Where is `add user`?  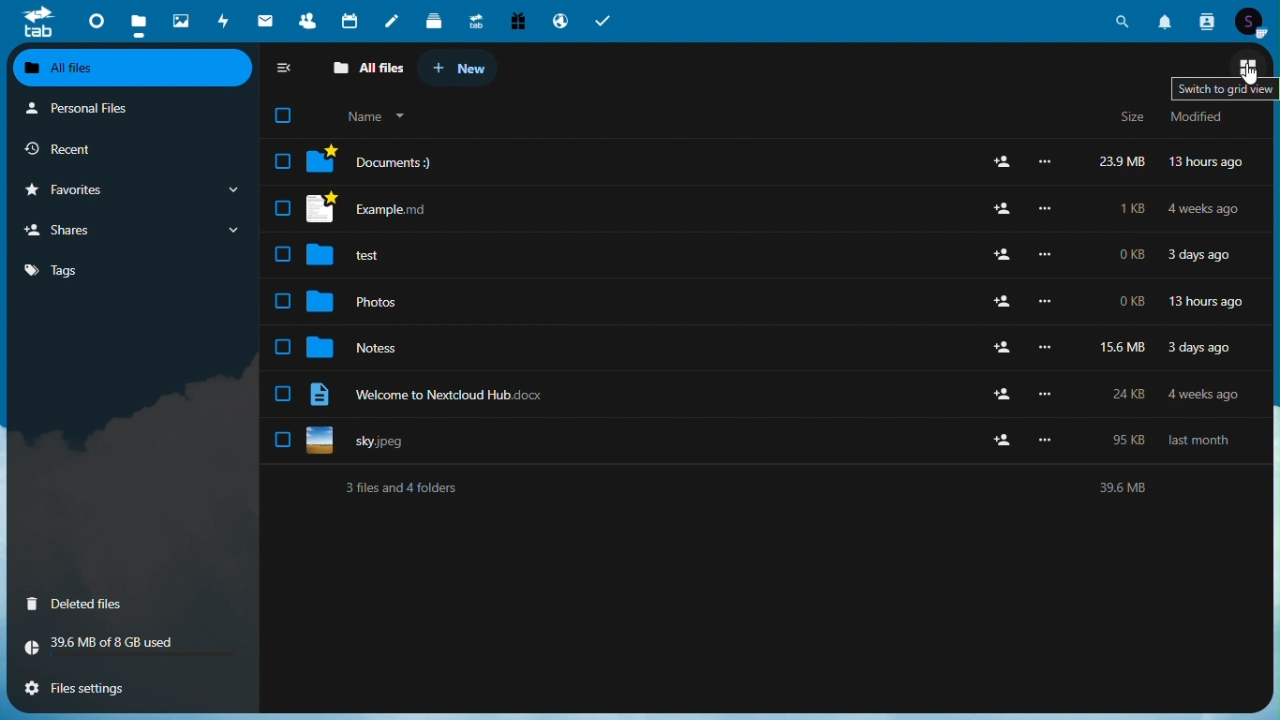 add user is located at coordinates (1000, 441).